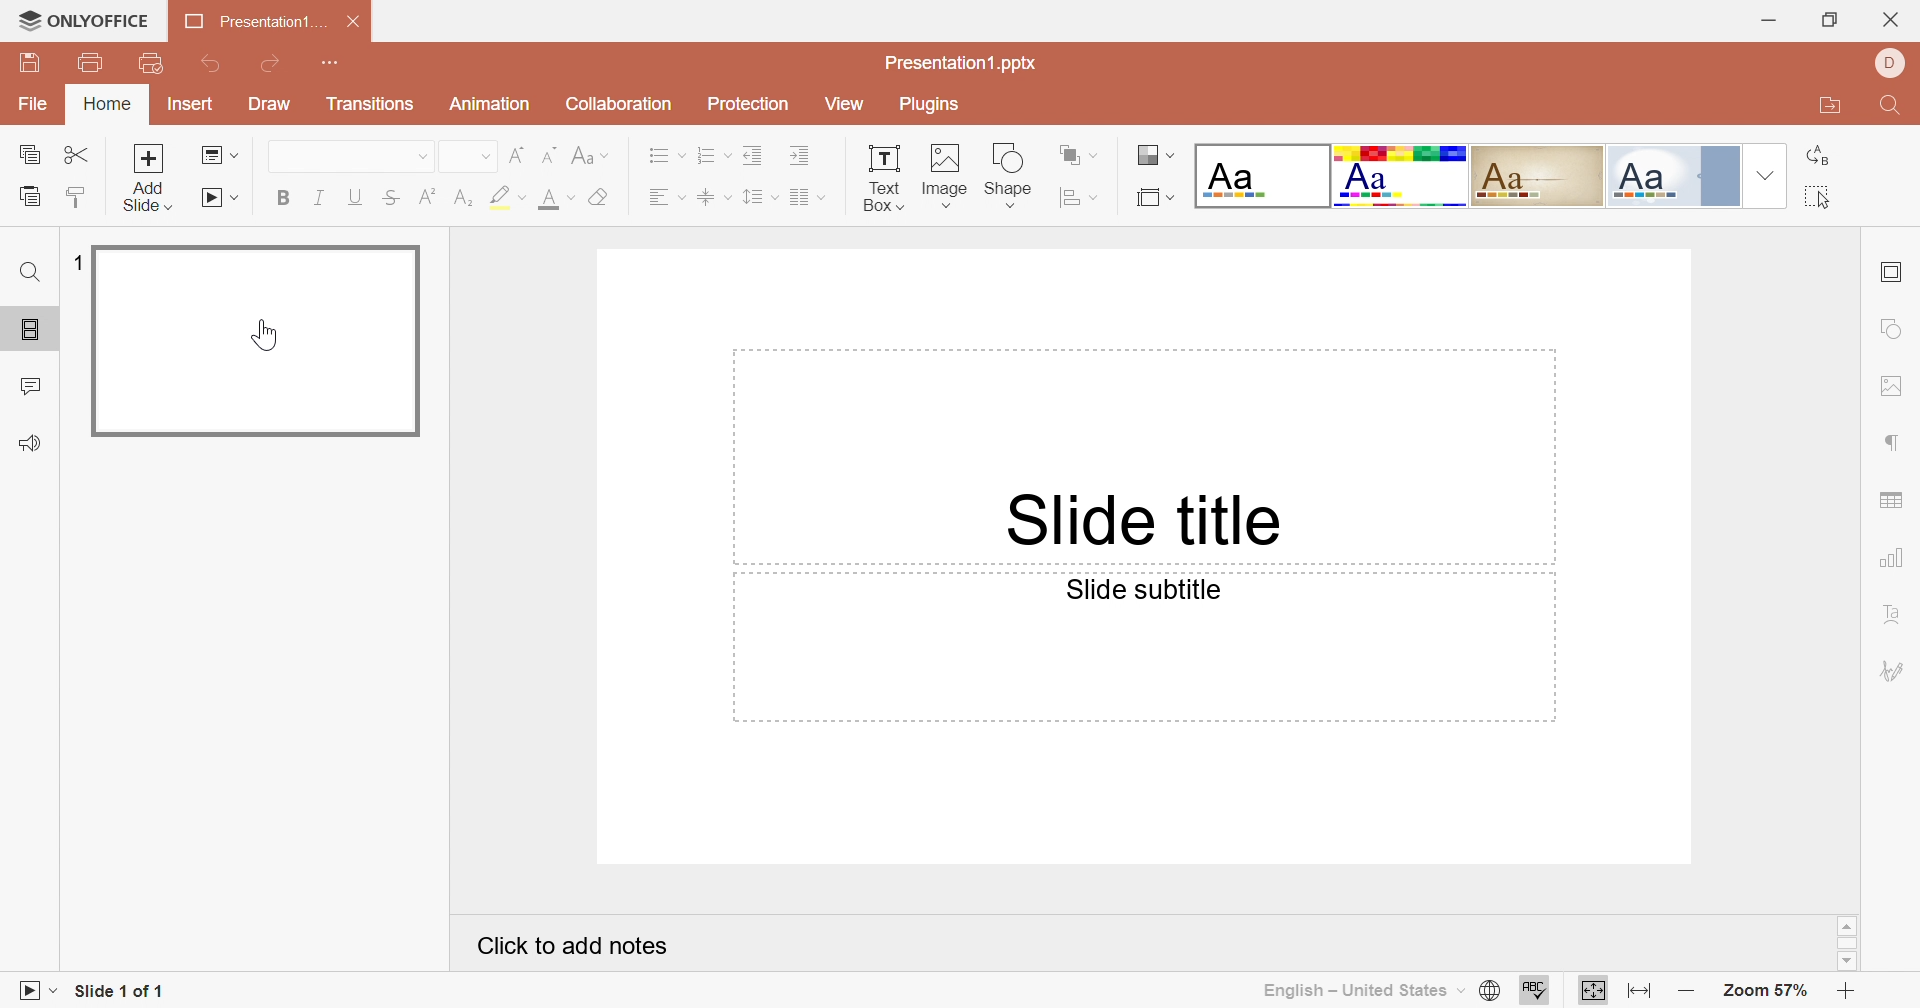 This screenshot has width=1920, height=1008. What do you see at coordinates (29, 106) in the screenshot?
I see `File` at bounding box center [29, 106].